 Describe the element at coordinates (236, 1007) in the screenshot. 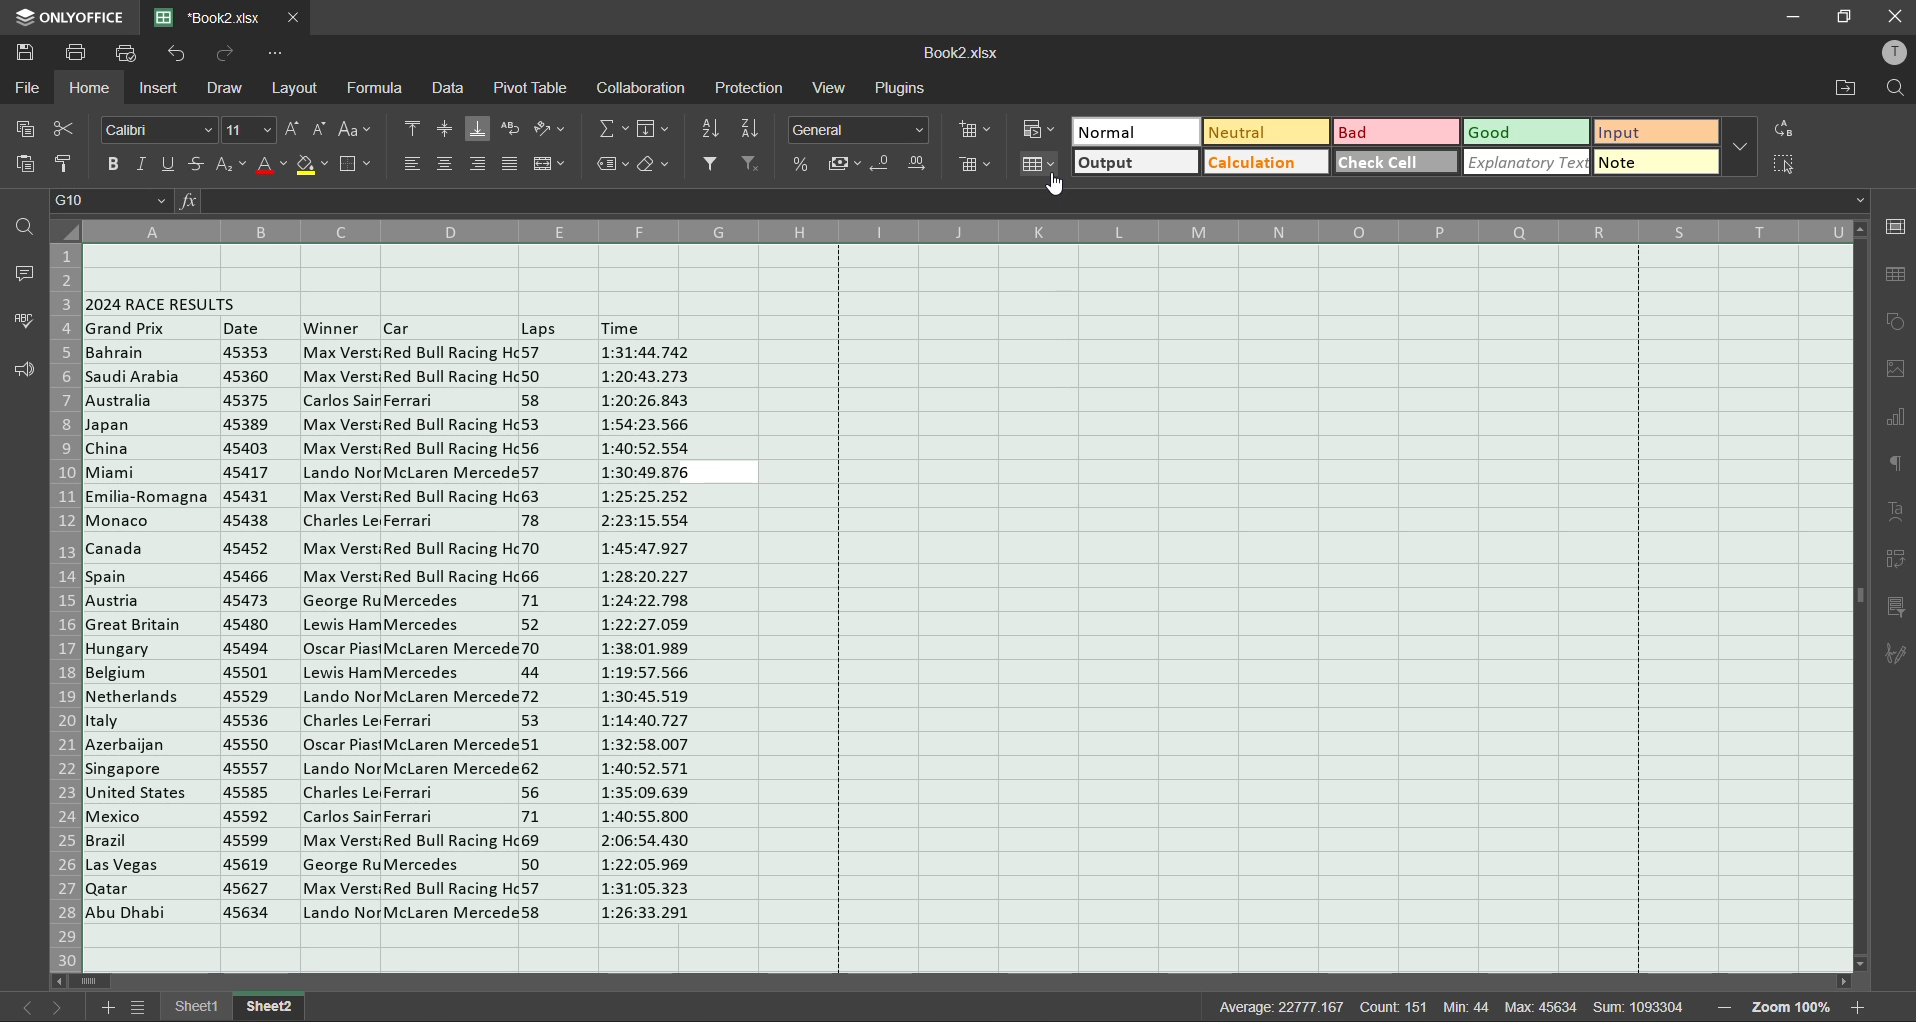

I see `sheet names` at that location.